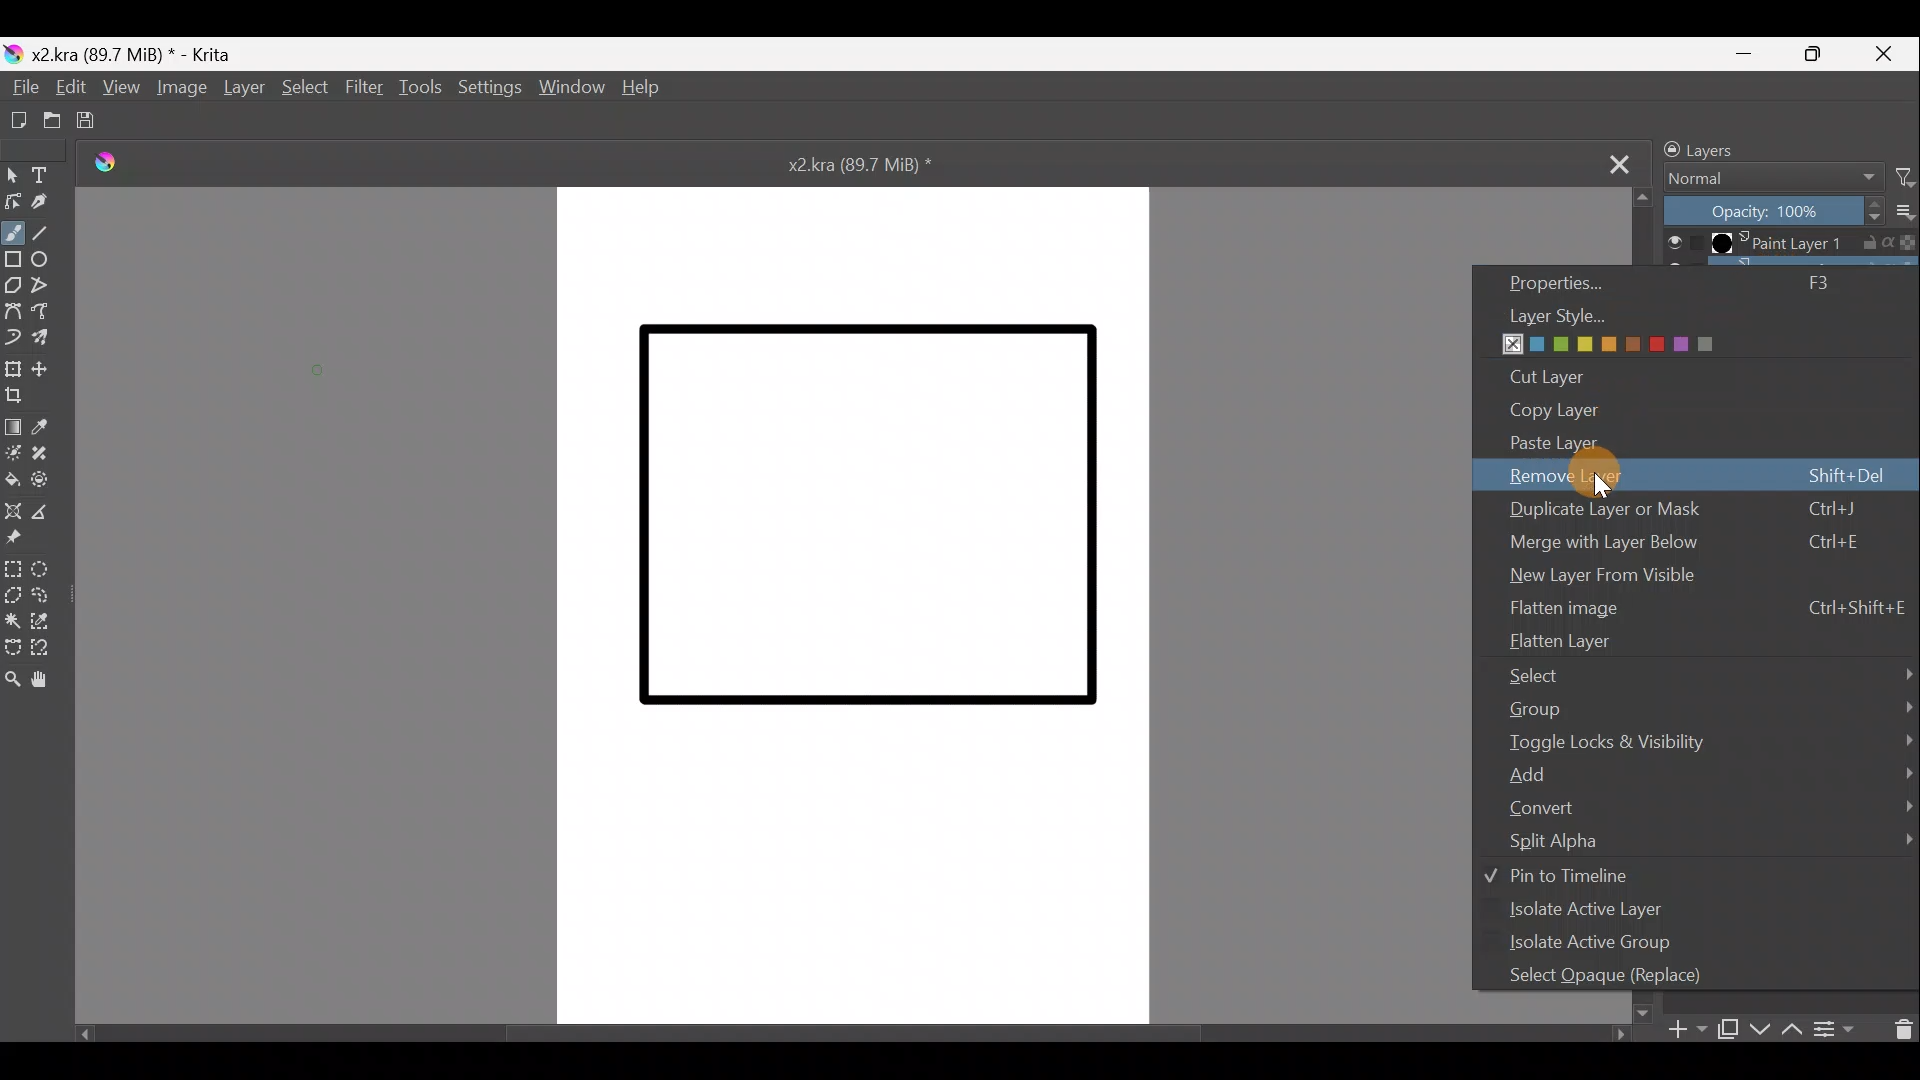  Describe the element at coordinates (865, 163) in the screenshot. I see `x2.kra (89.7 MiB) *` at that location.